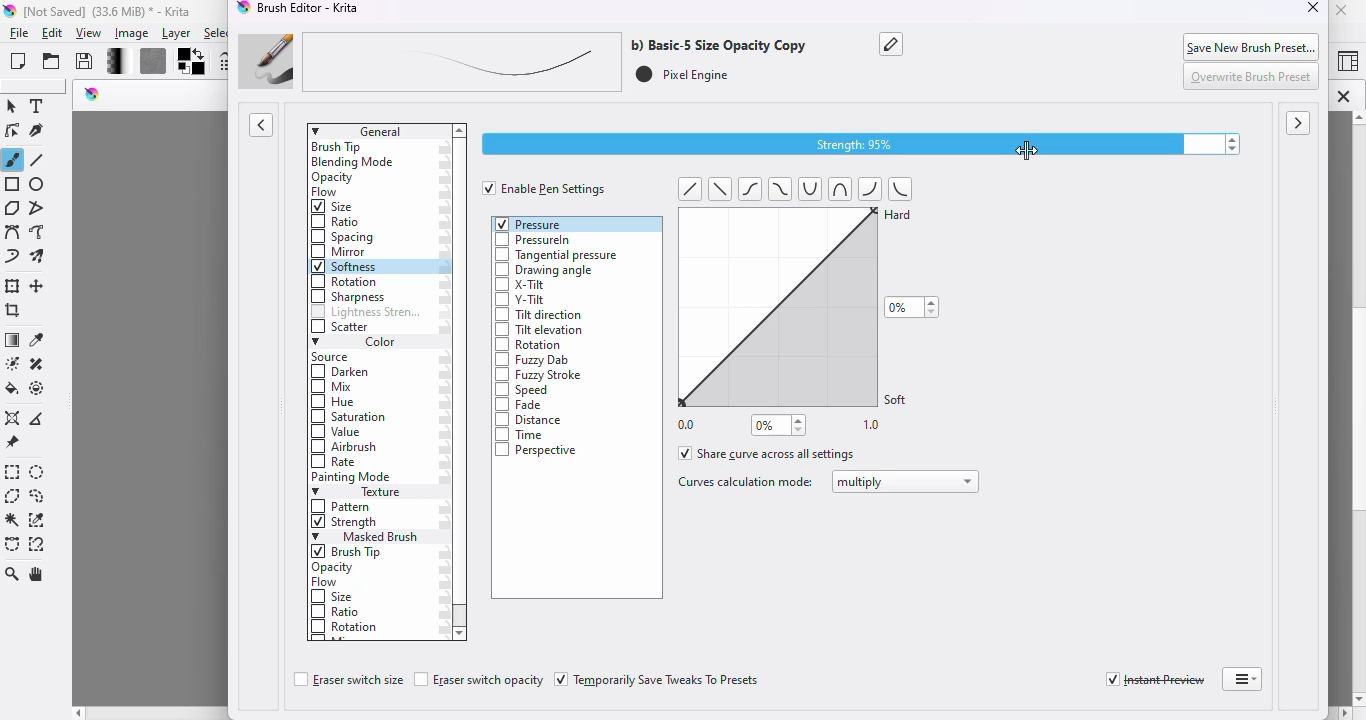  I want to click on move a layer, so click(39, 287).